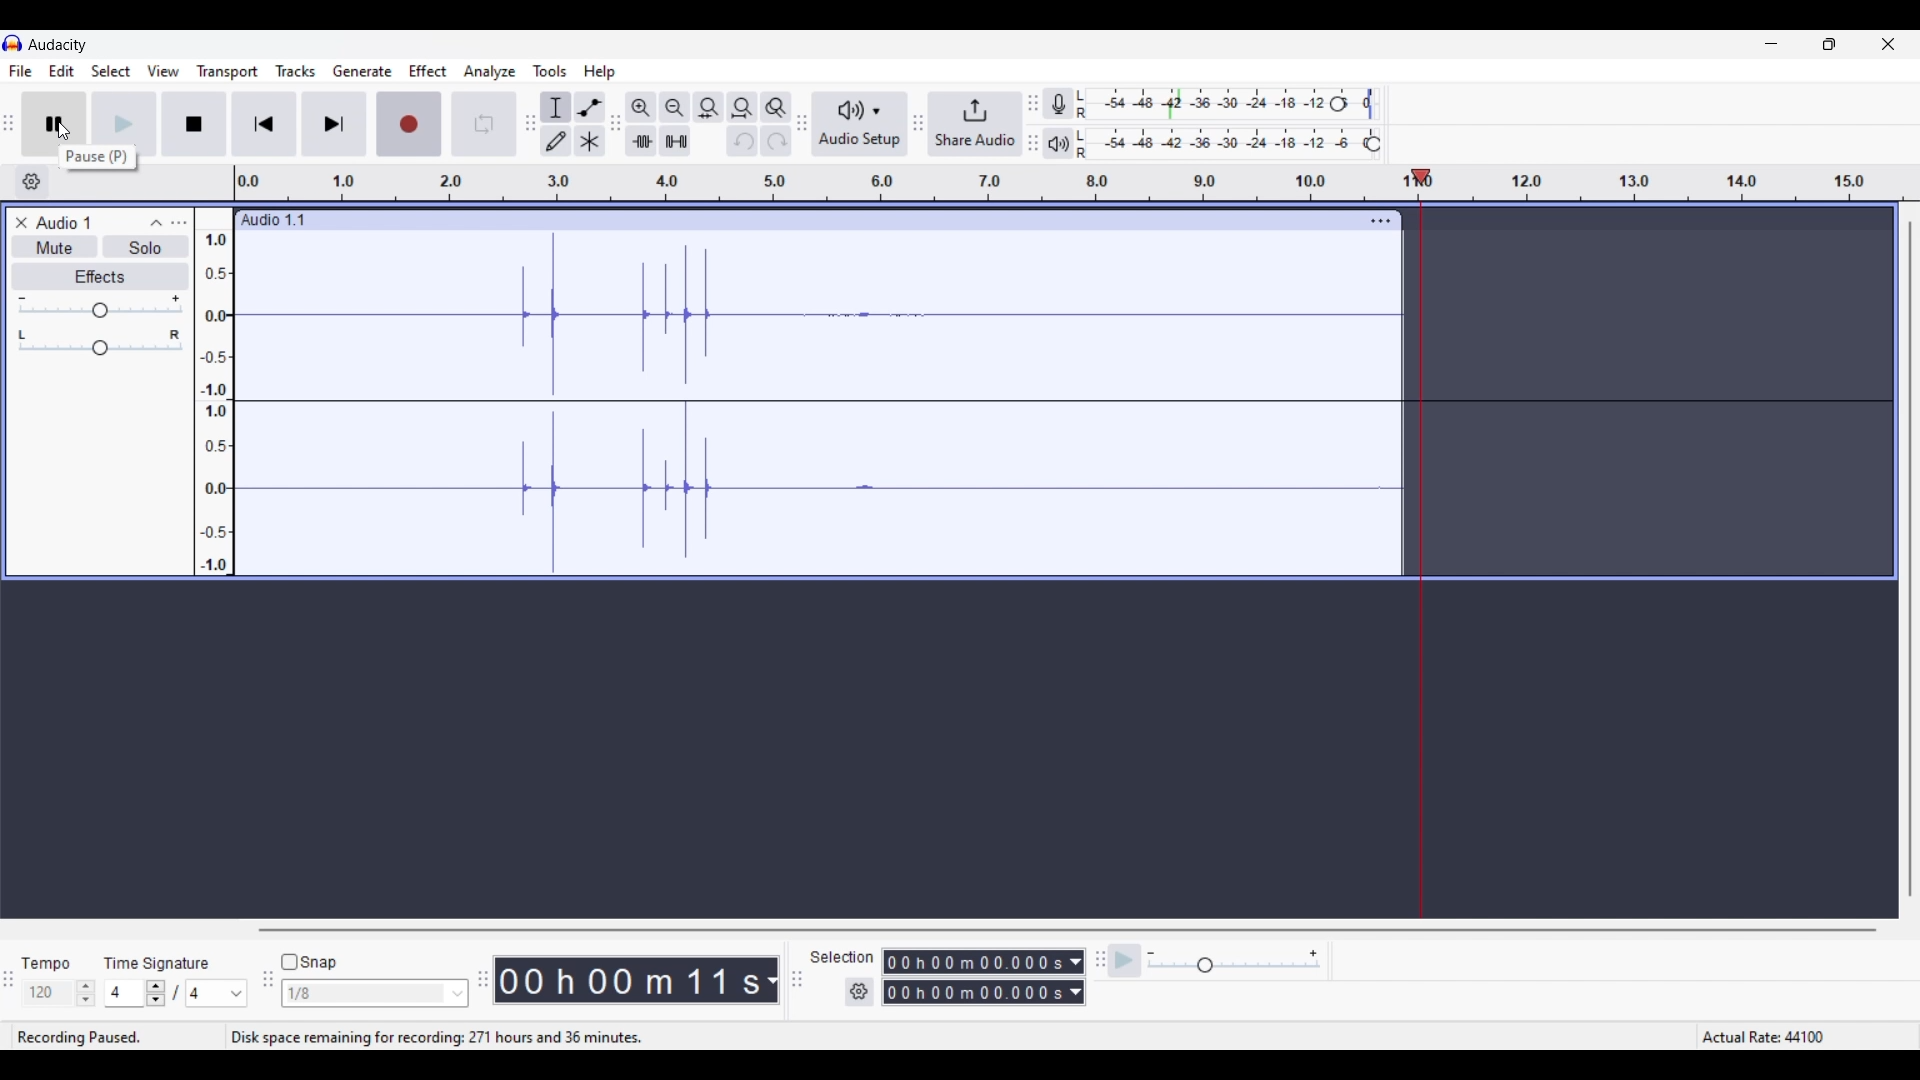  Describe the element at coordinates (1031, 120) in the screenshot. I see `toolbar` at that location.